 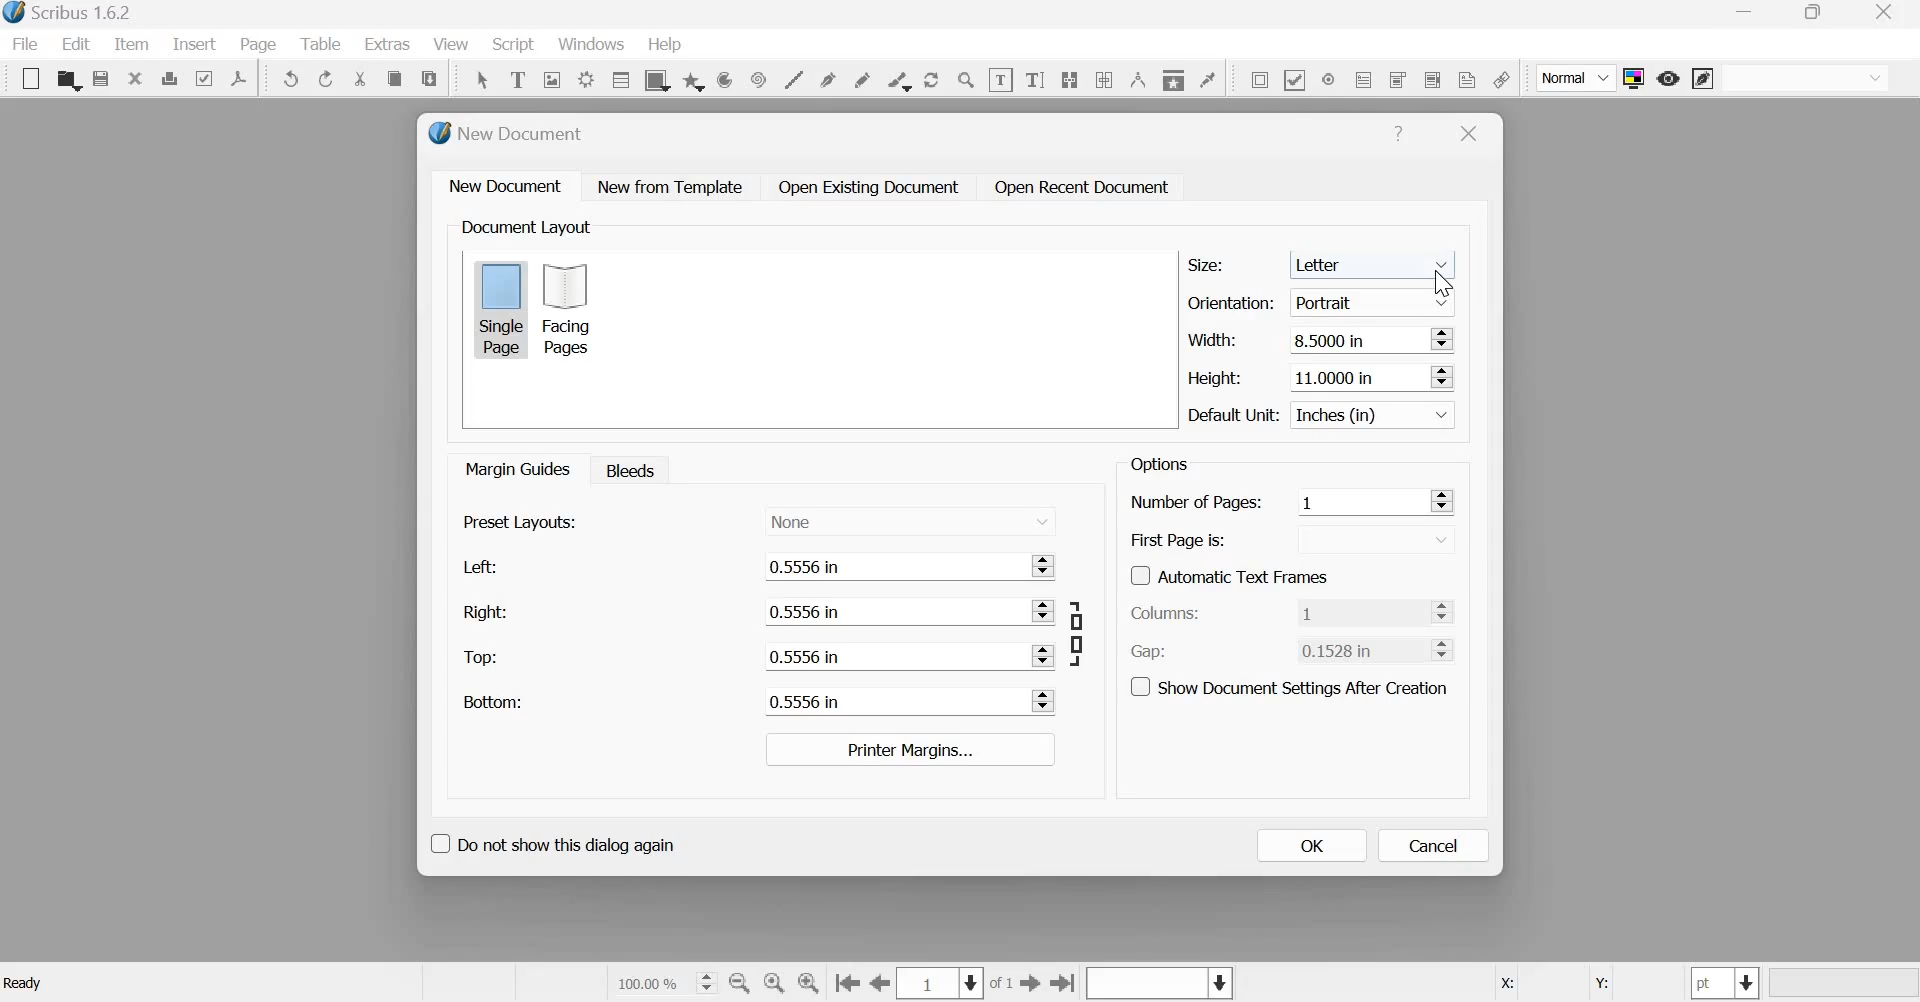 I want to click on Inches (in), so click(x=1376, y=415).